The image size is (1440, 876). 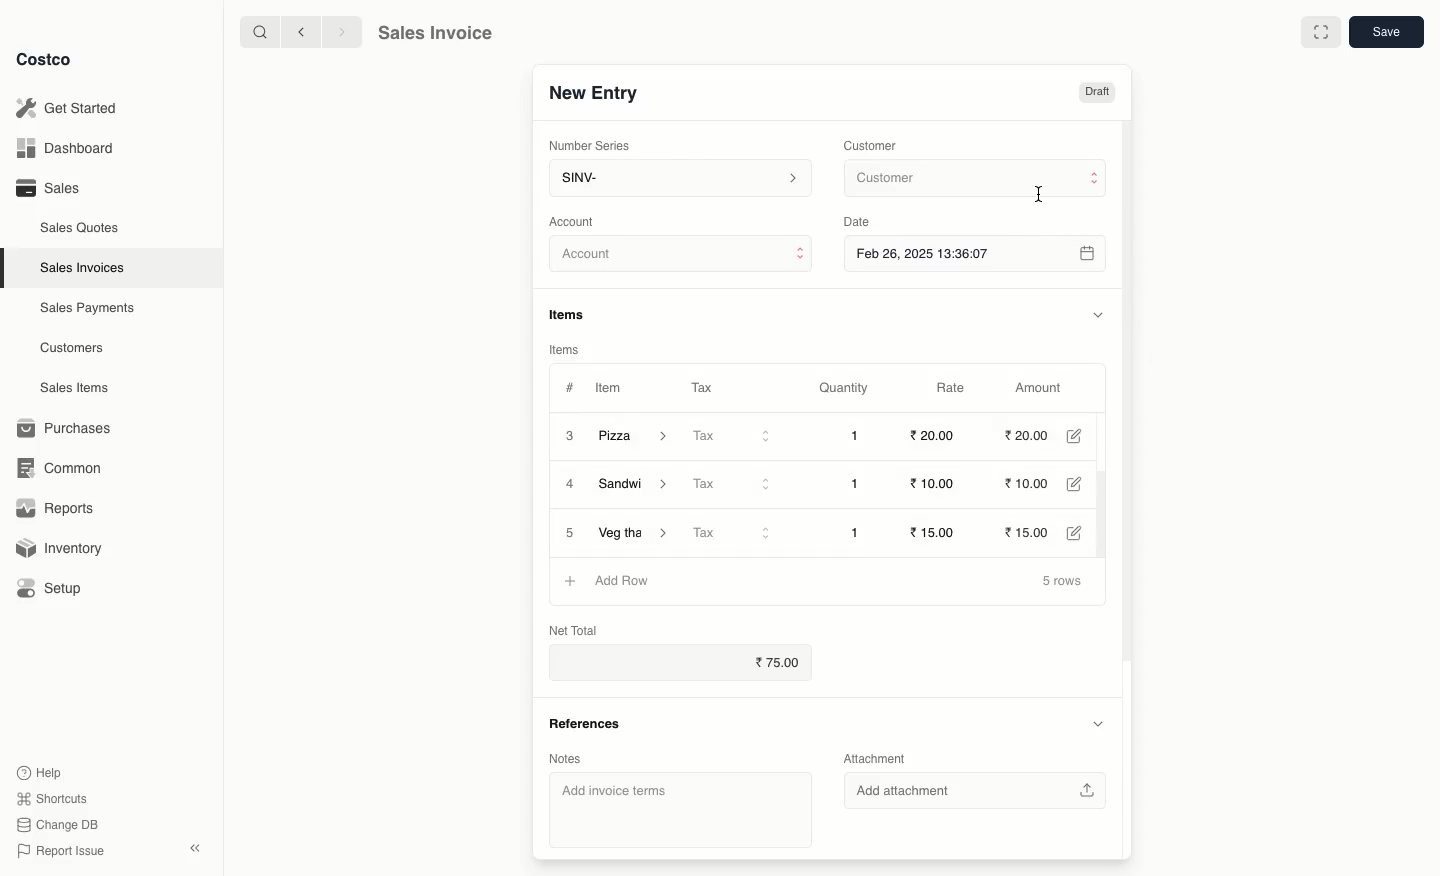 I want to click on Sandwich, so click(x=639, y=486).